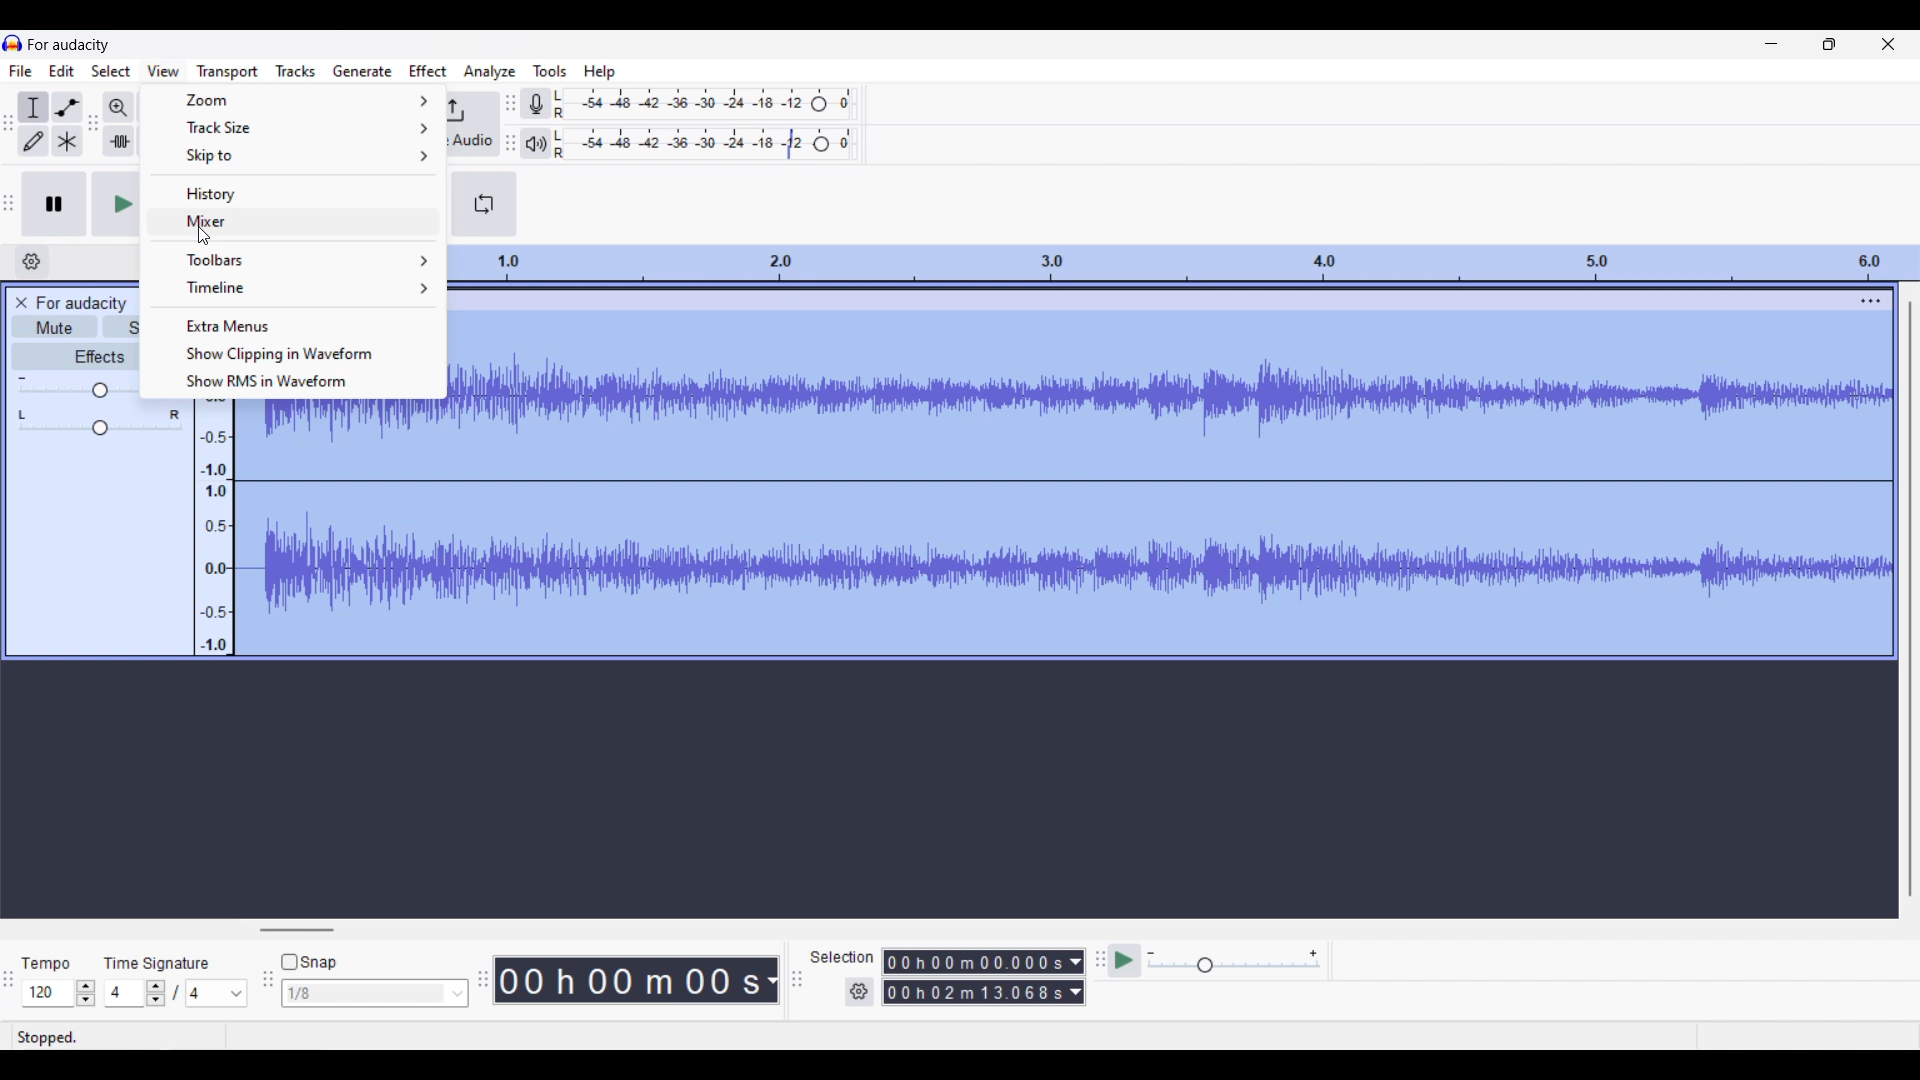  What do you see at coordinates (21, 71) in the screenshot?
I see `File menu` at bounding box center [21, 71].